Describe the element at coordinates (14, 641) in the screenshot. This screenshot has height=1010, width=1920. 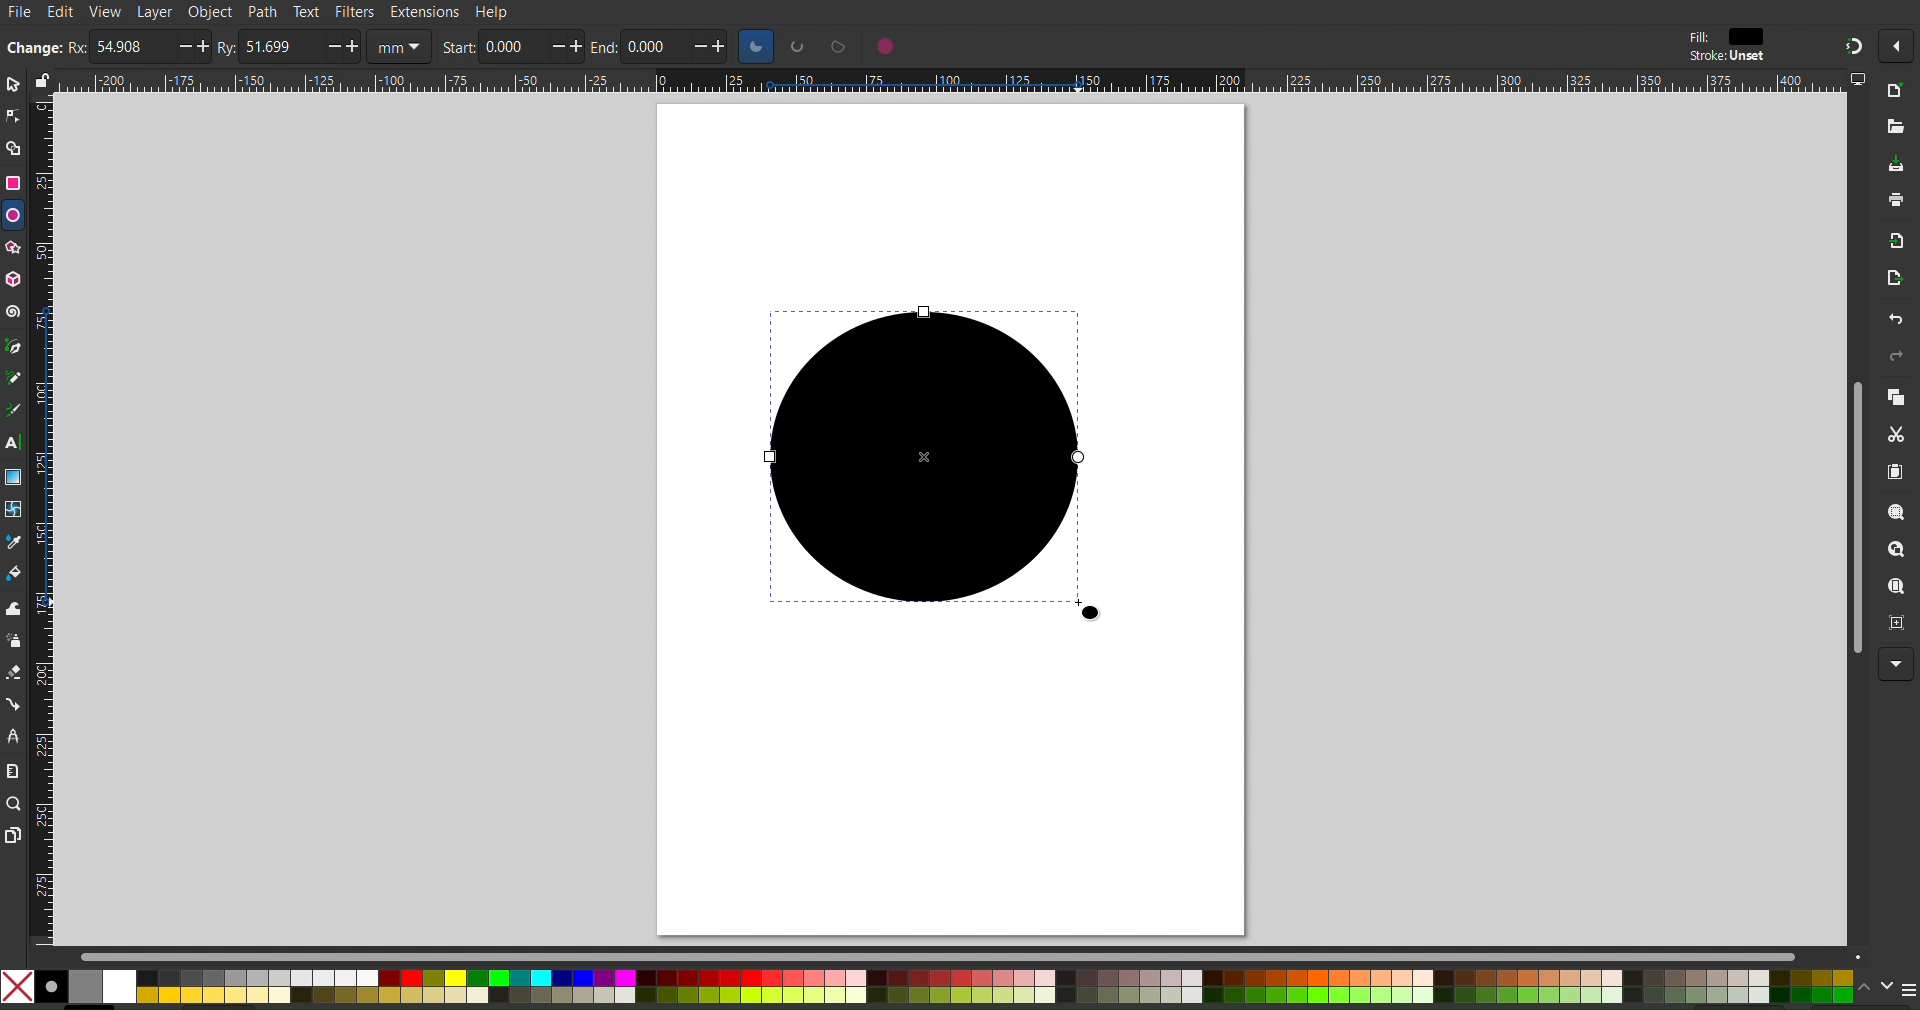
I see `Spray Tool` at that location.